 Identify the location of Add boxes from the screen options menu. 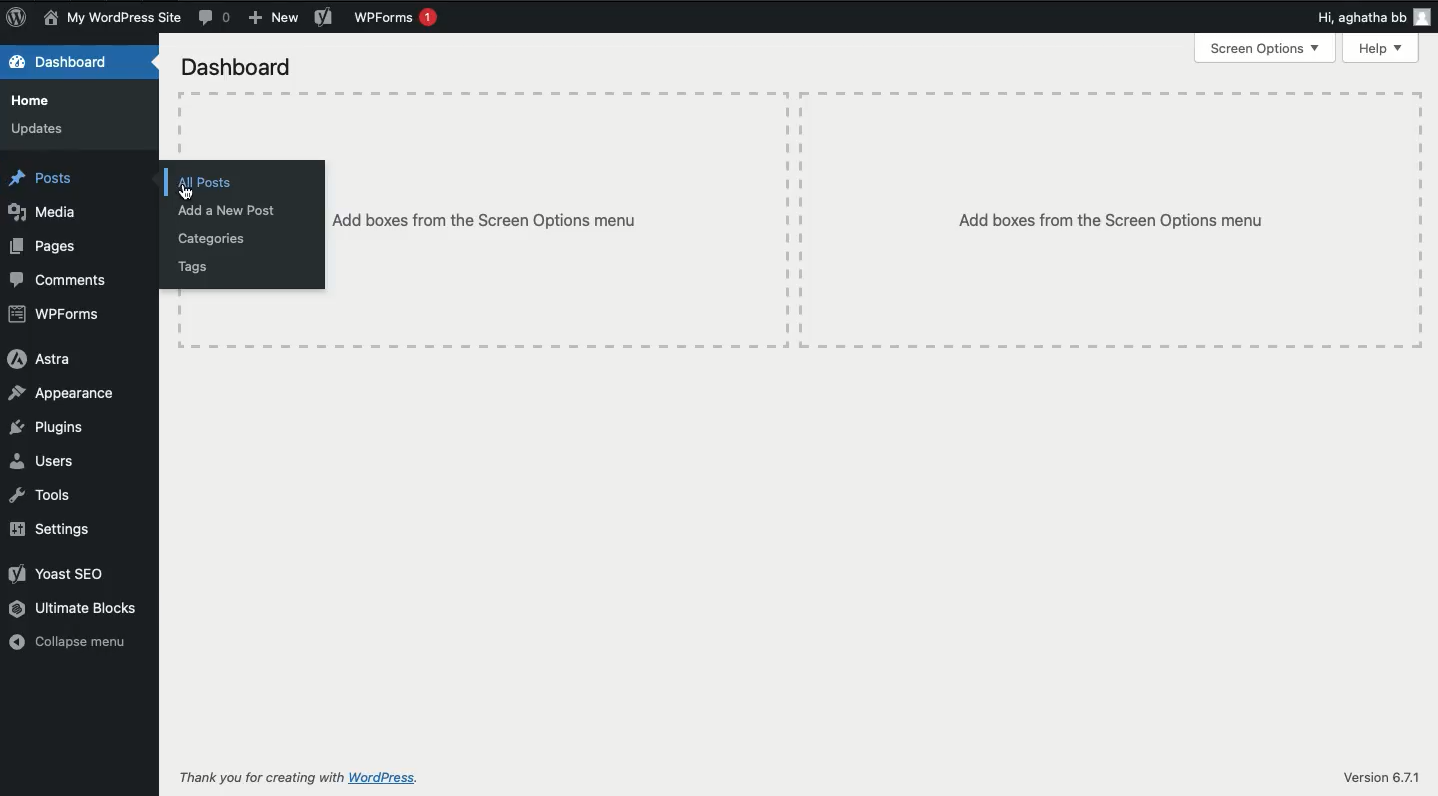
(508, 222).